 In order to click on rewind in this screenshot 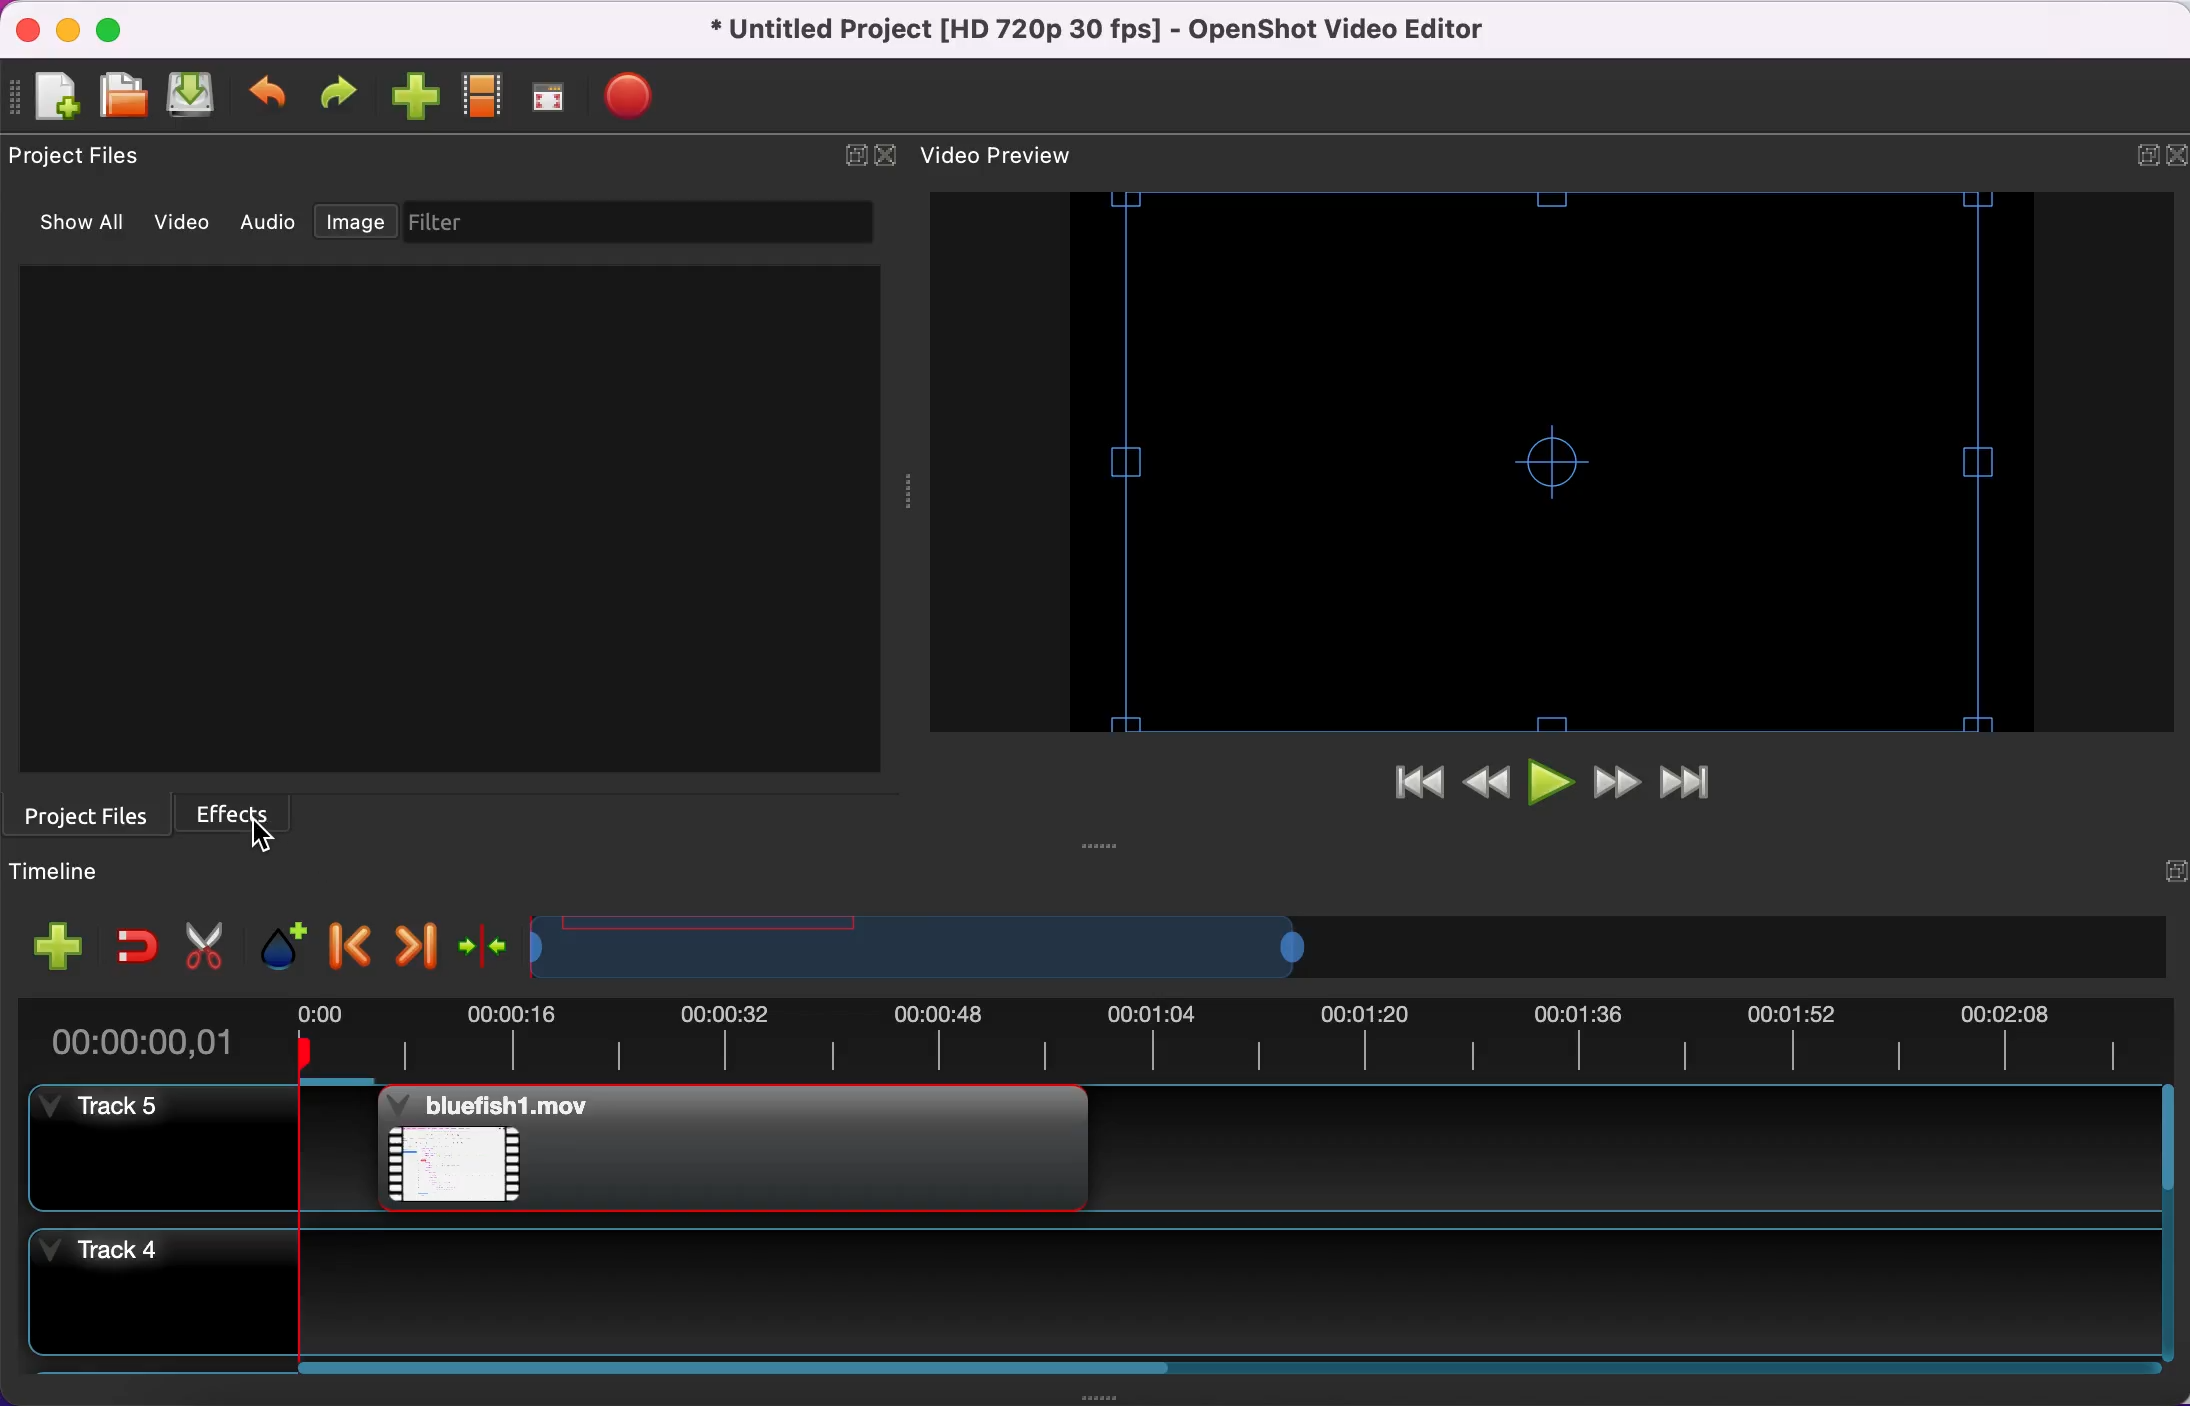, I will do `click(1488, 784)`.